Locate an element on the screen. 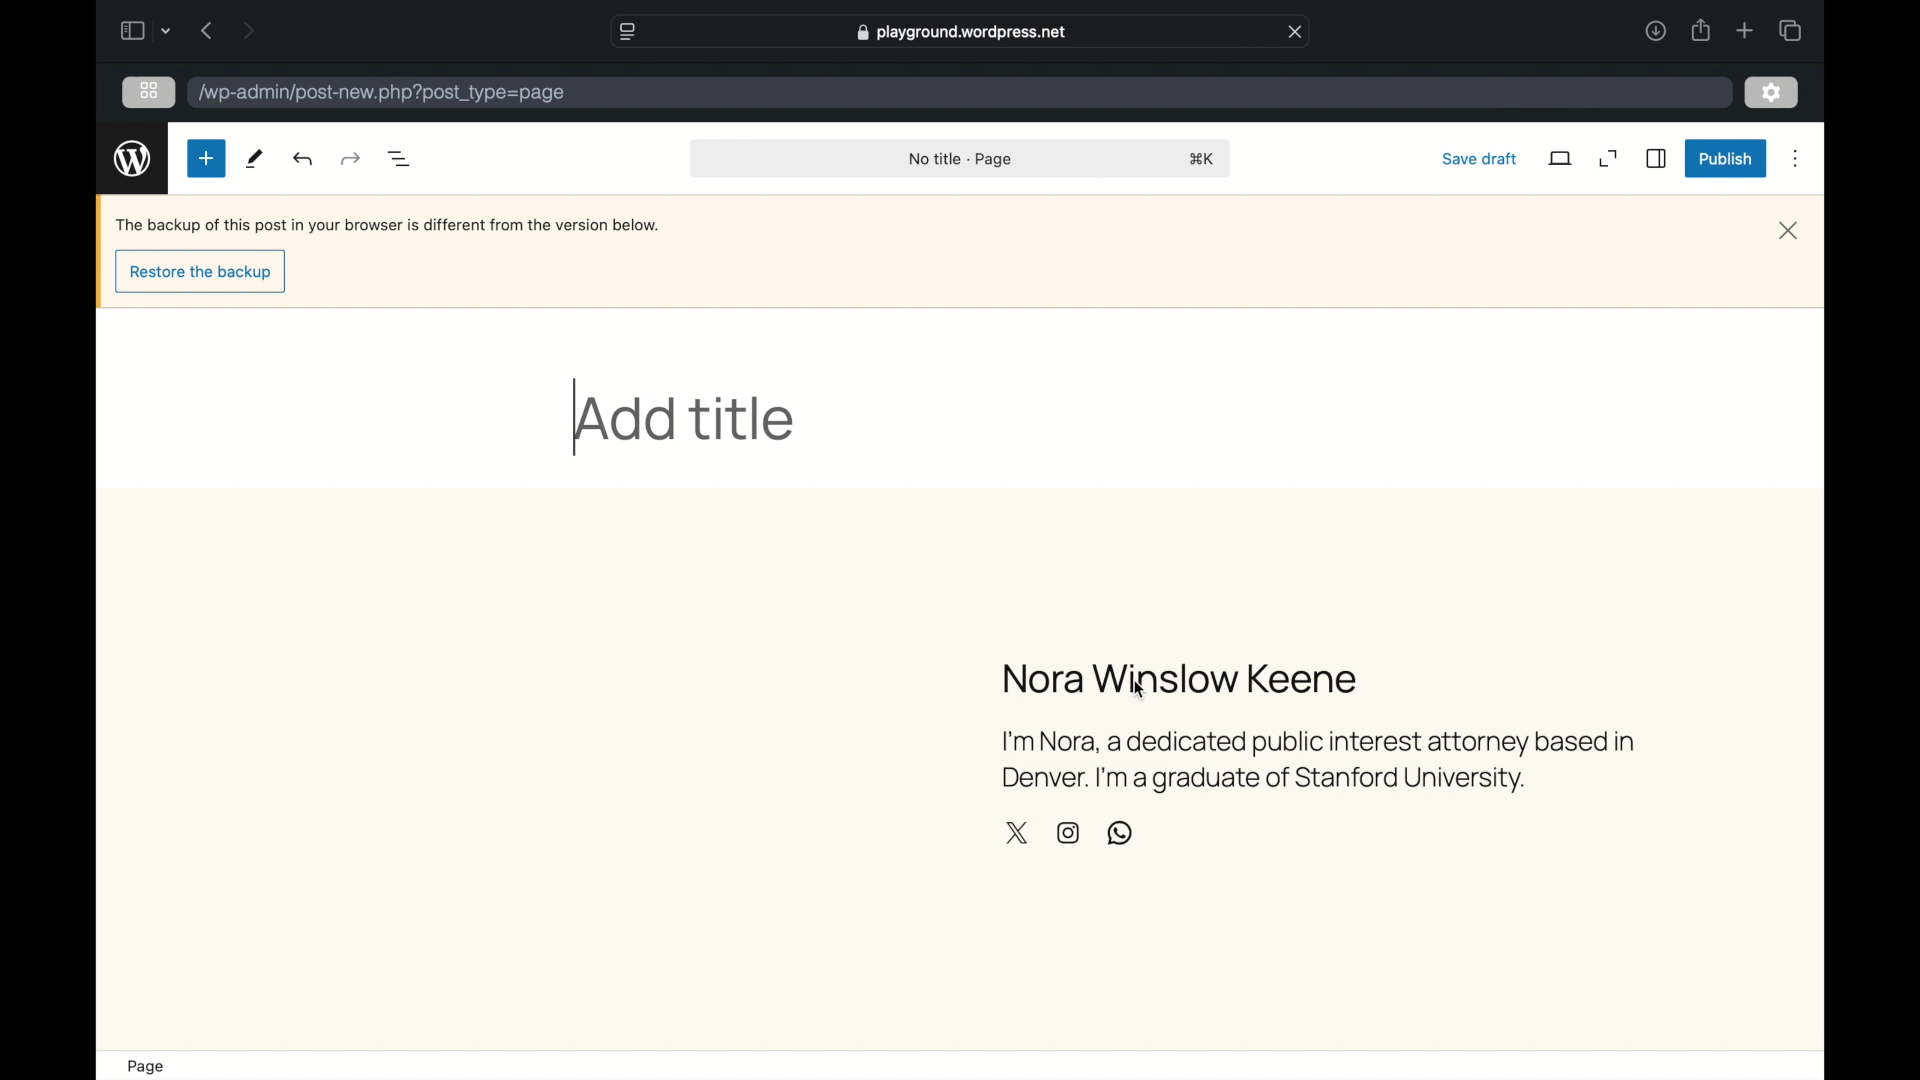  document overview is located at coordinates (400, 158).